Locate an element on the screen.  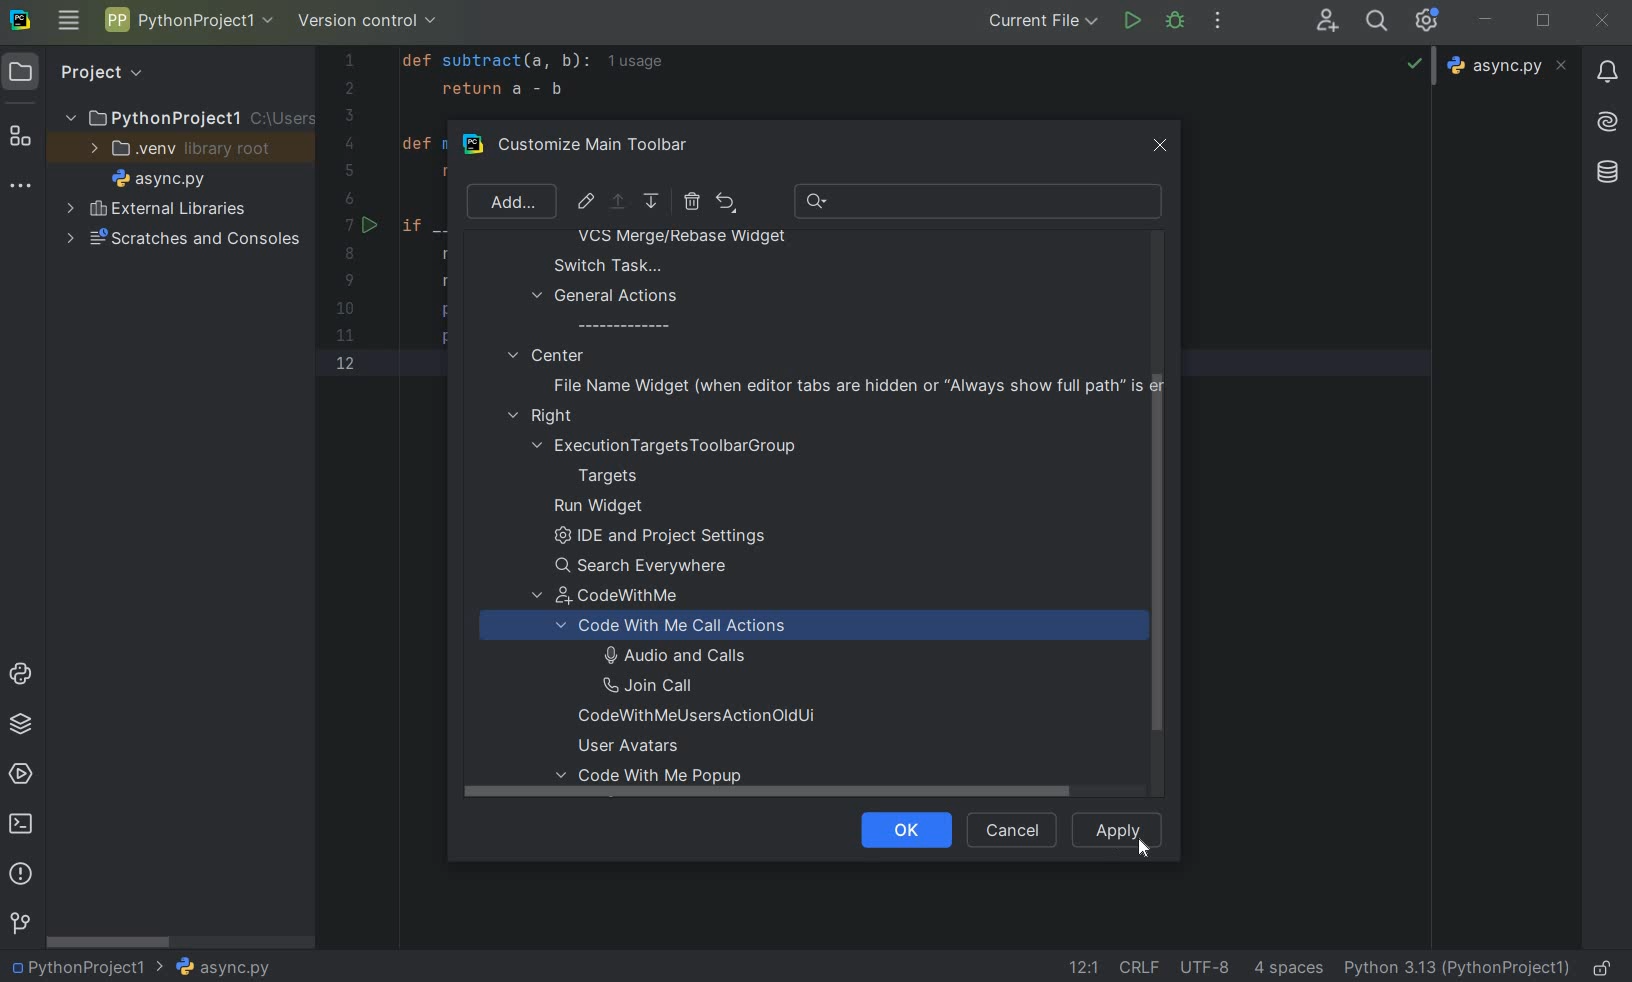
async.py is located at coordinates (1510, 66).